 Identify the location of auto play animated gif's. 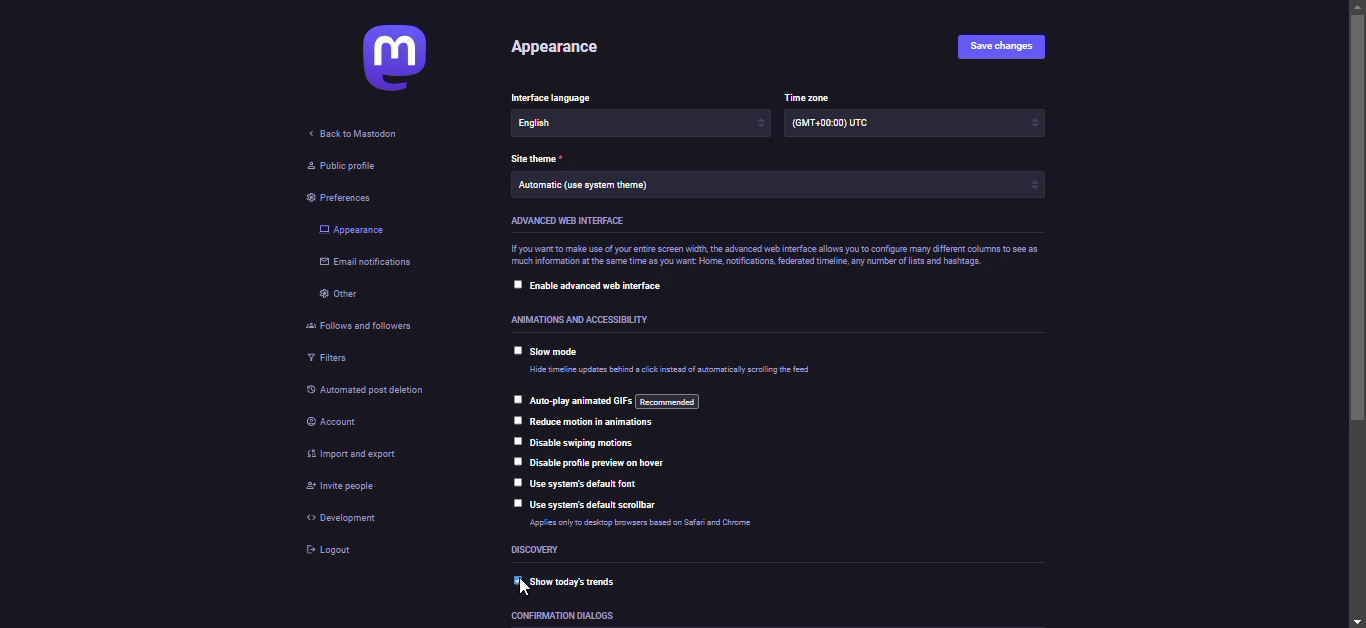
(617, 401).